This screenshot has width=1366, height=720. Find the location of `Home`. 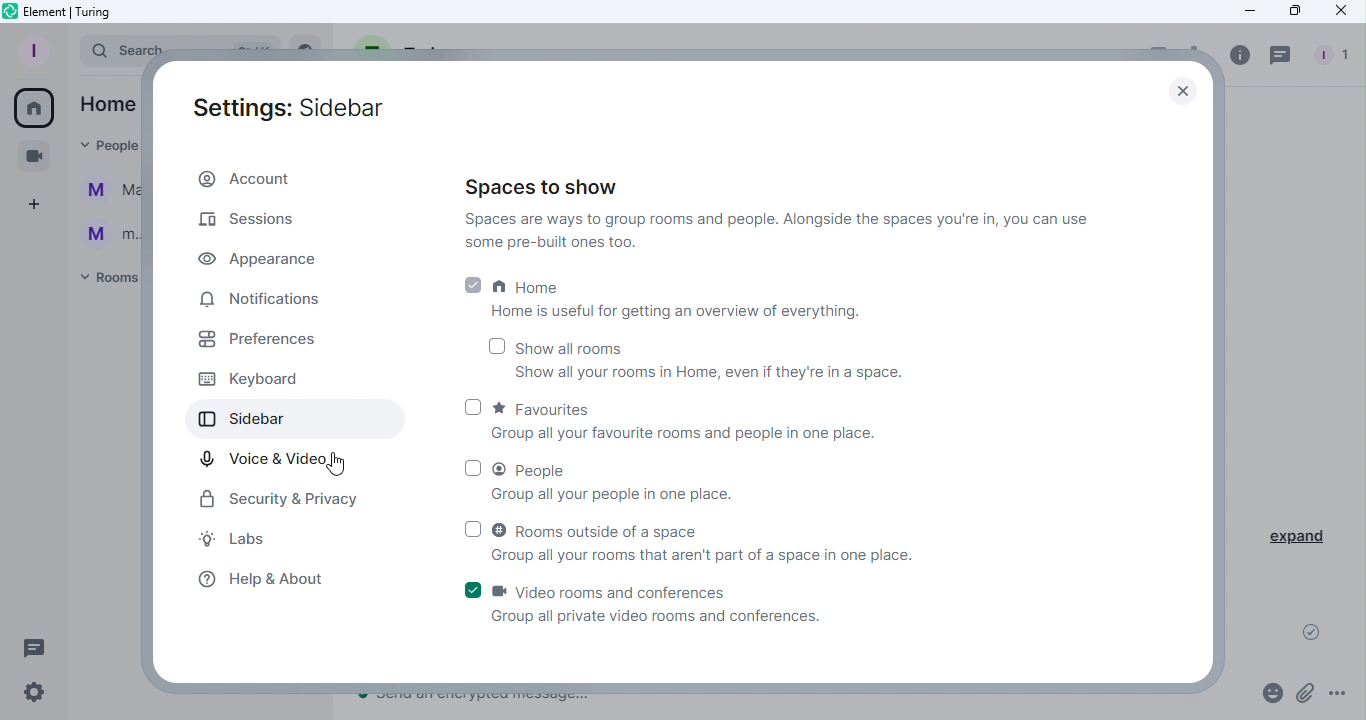

Home is located at coordinates (37, 108).